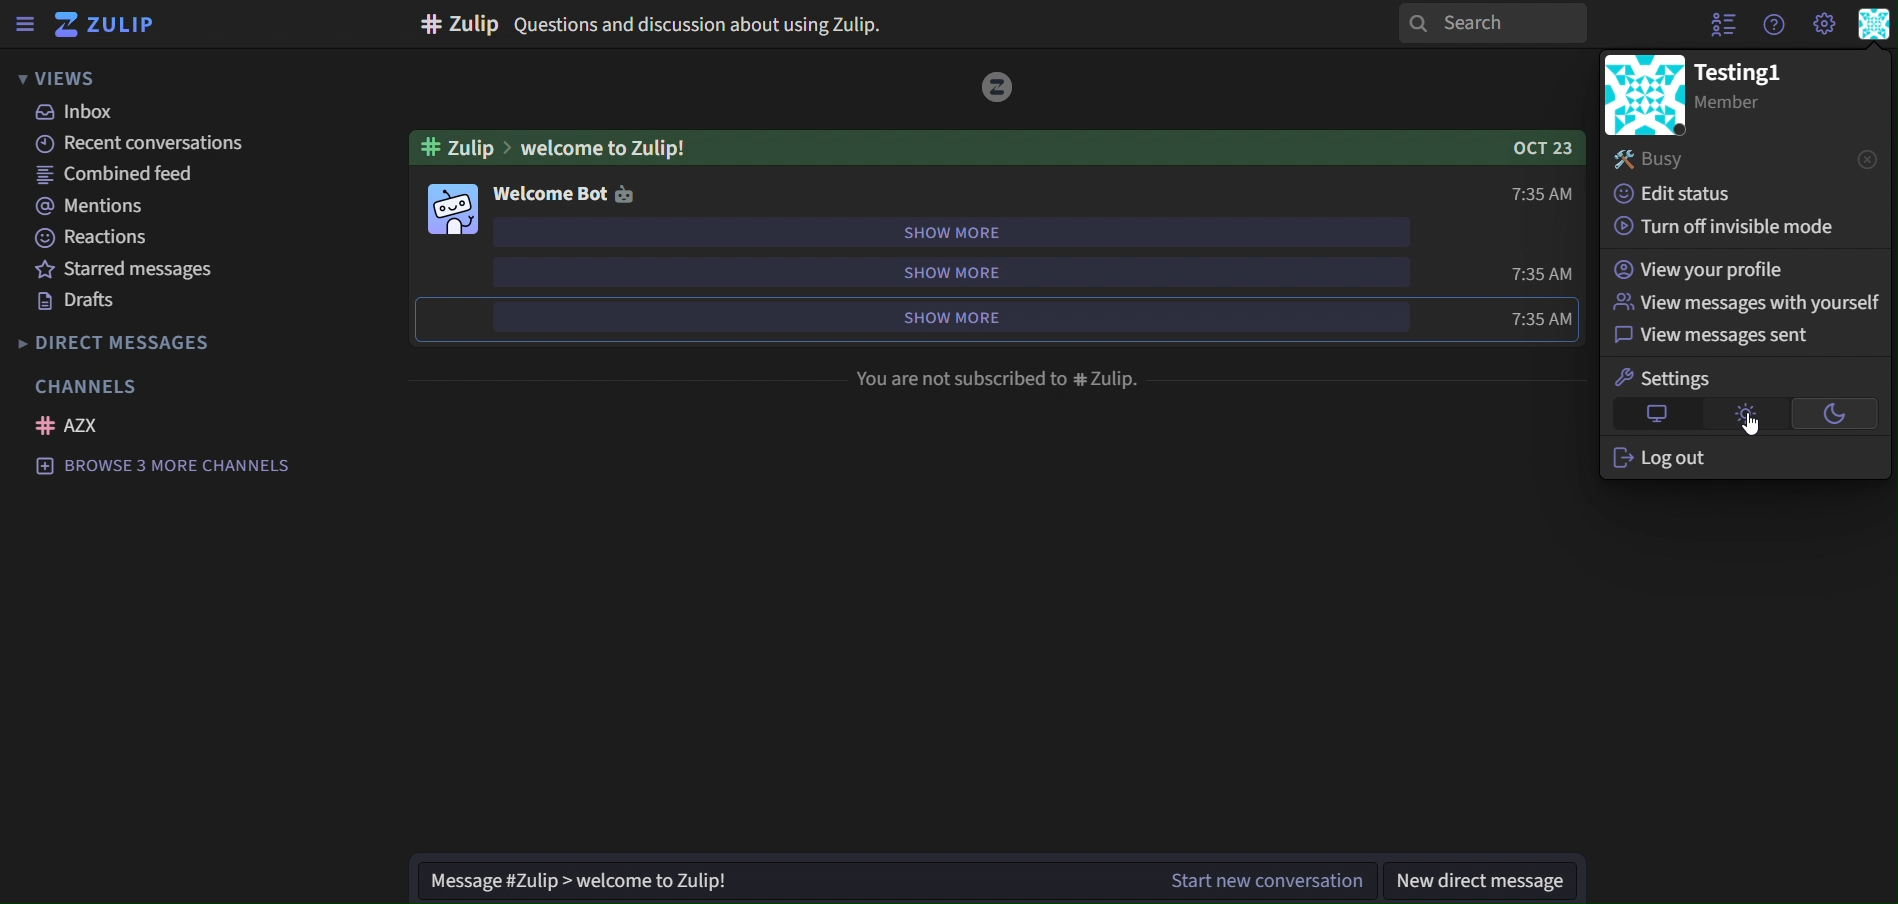 The height and width of the screenshot is (904, 1898). I want to click on inbox, so click(77, 115).